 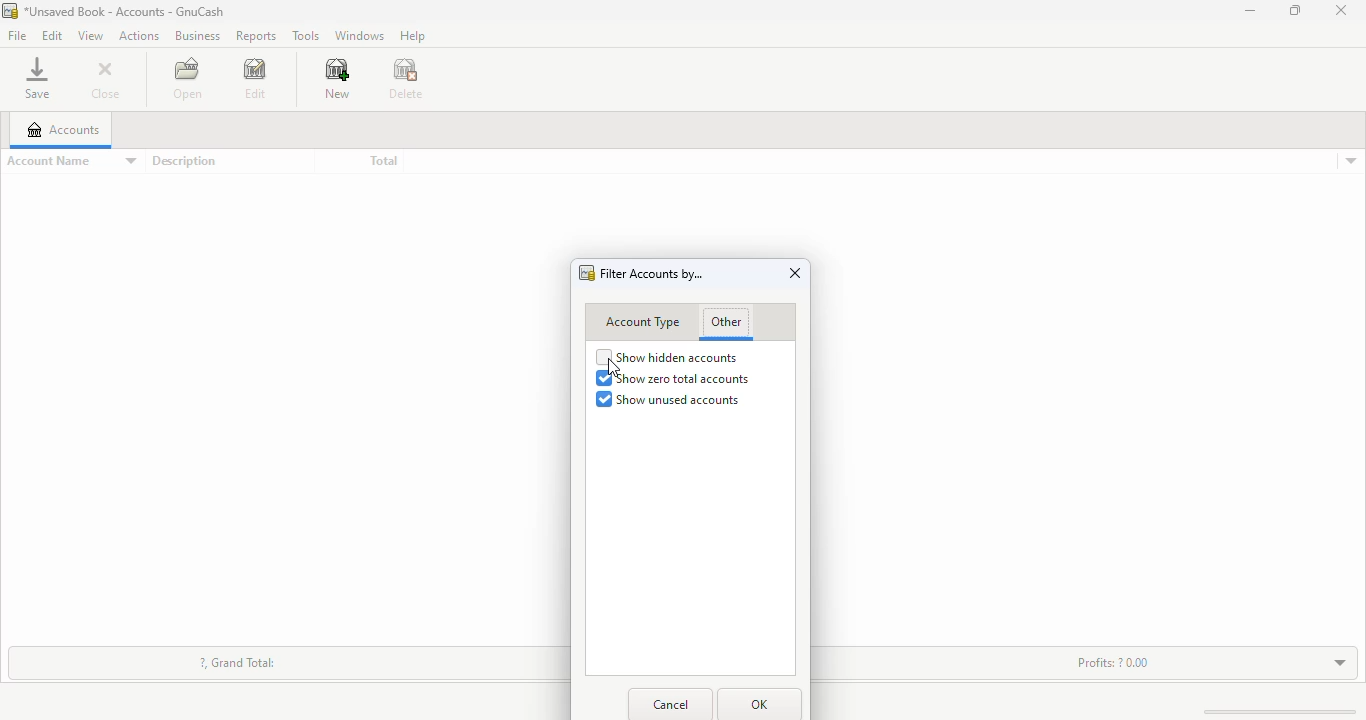 What do you see at coordinates (672, 379) in the screenshot?
I see `show zero total accounts` at bounding box center [672, 379].